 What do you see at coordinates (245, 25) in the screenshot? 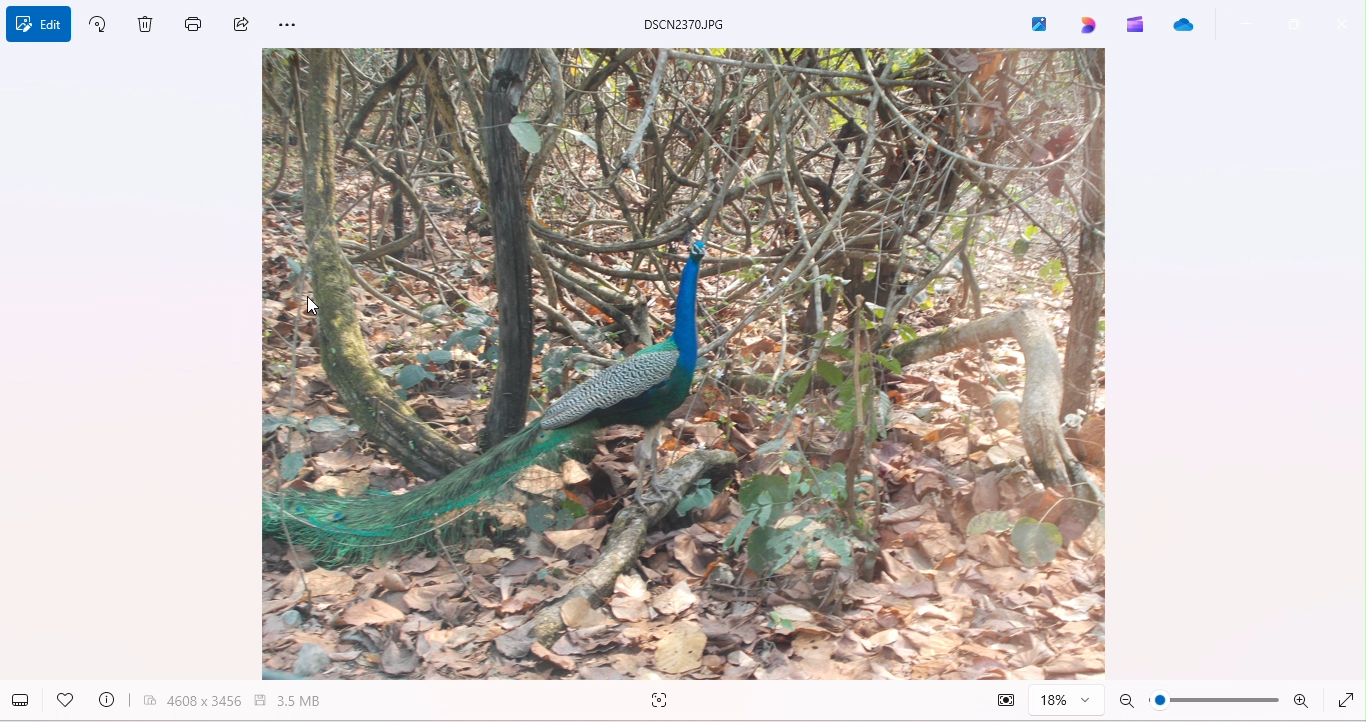
I see `share` at bounding box center [245, 25].